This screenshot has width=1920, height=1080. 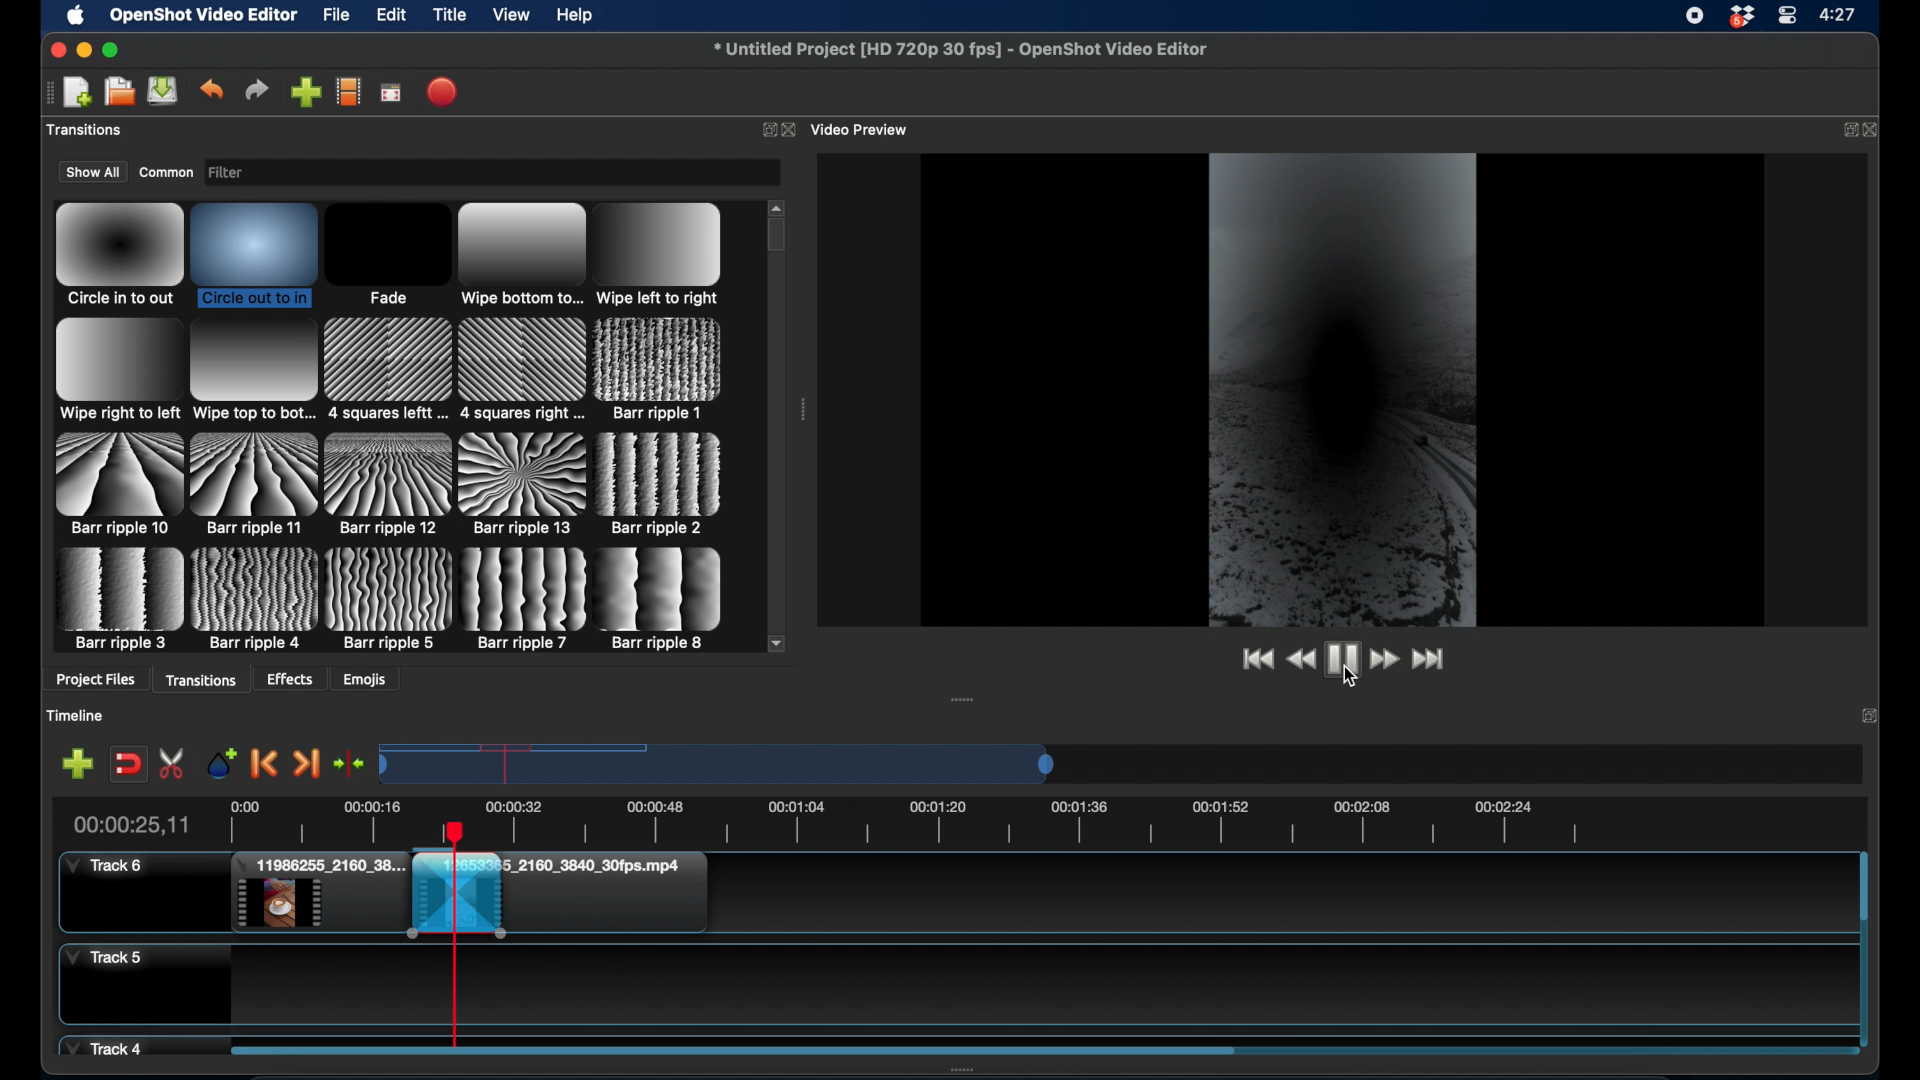 I want to click on transition, so click(x=116, y=483).